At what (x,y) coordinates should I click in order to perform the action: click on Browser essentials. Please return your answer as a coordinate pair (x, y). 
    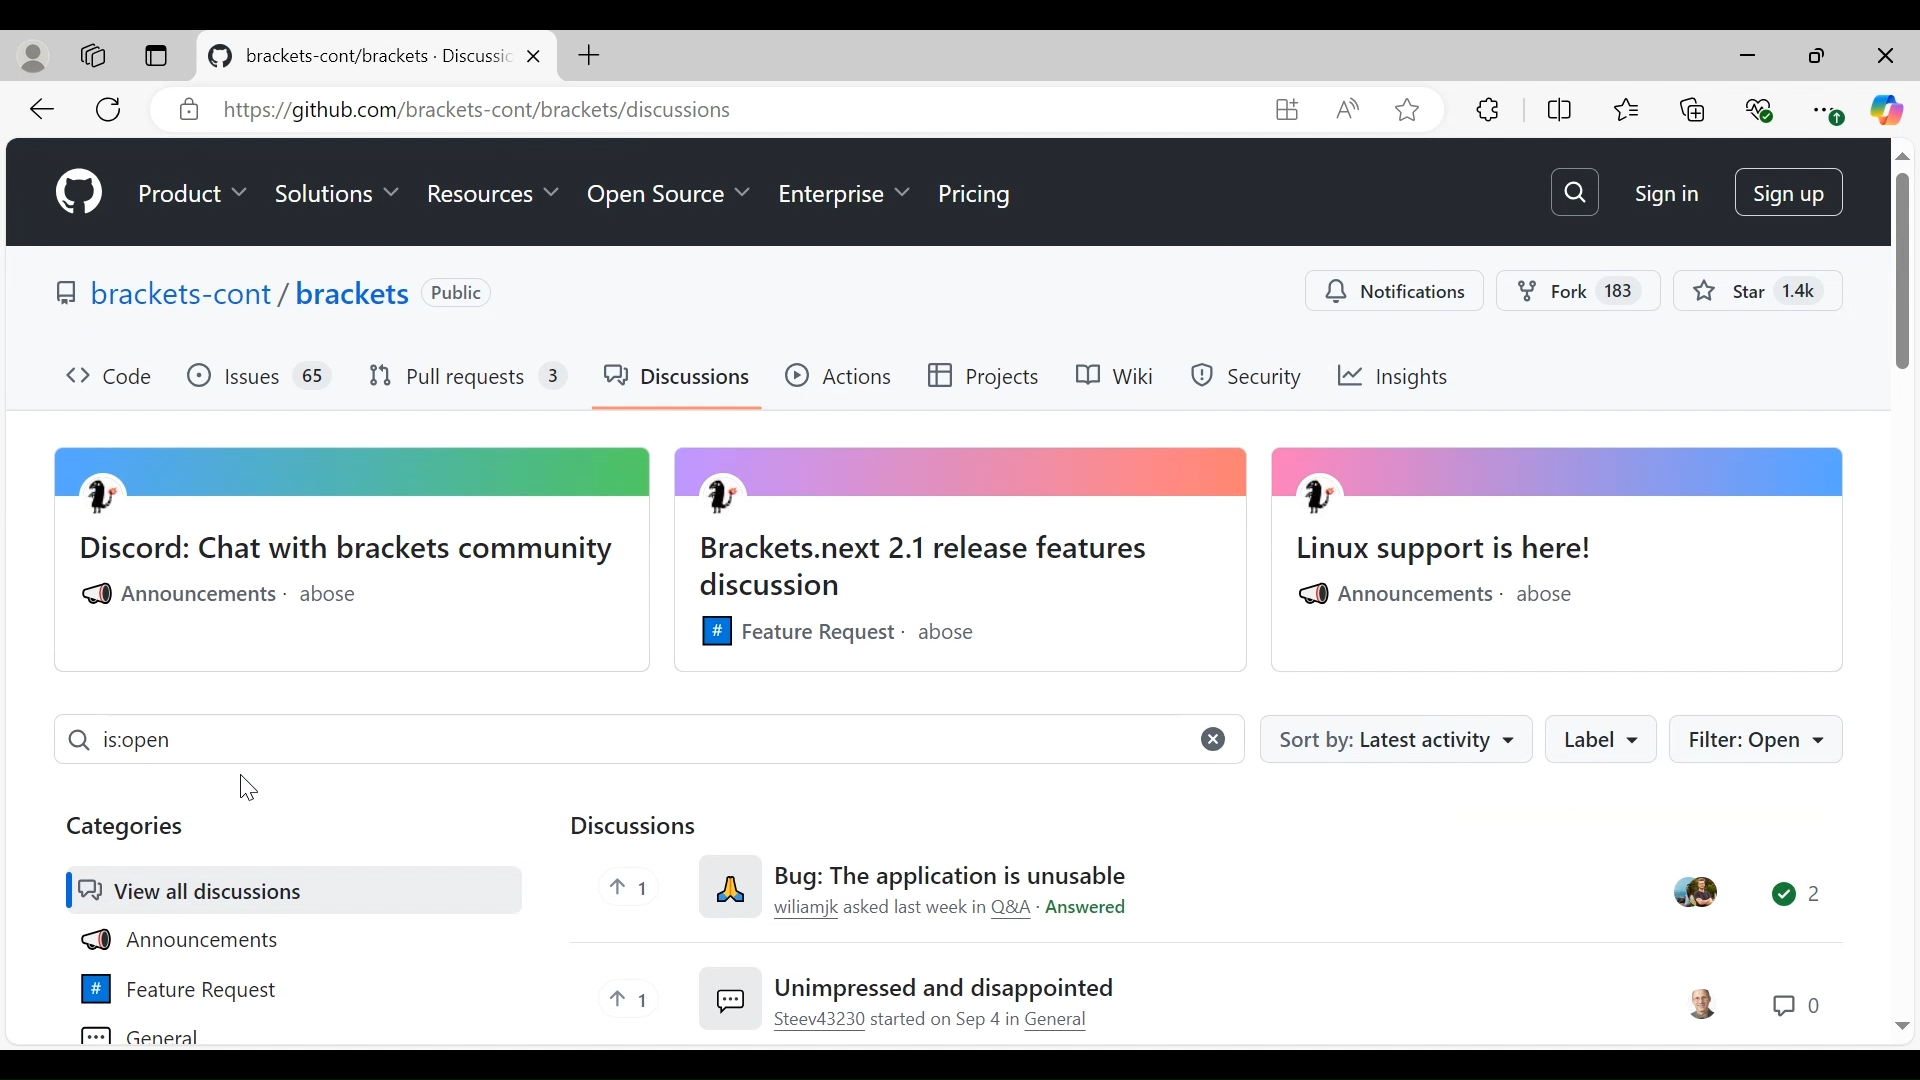
    Looking at the image, I should click on (1762, 109).